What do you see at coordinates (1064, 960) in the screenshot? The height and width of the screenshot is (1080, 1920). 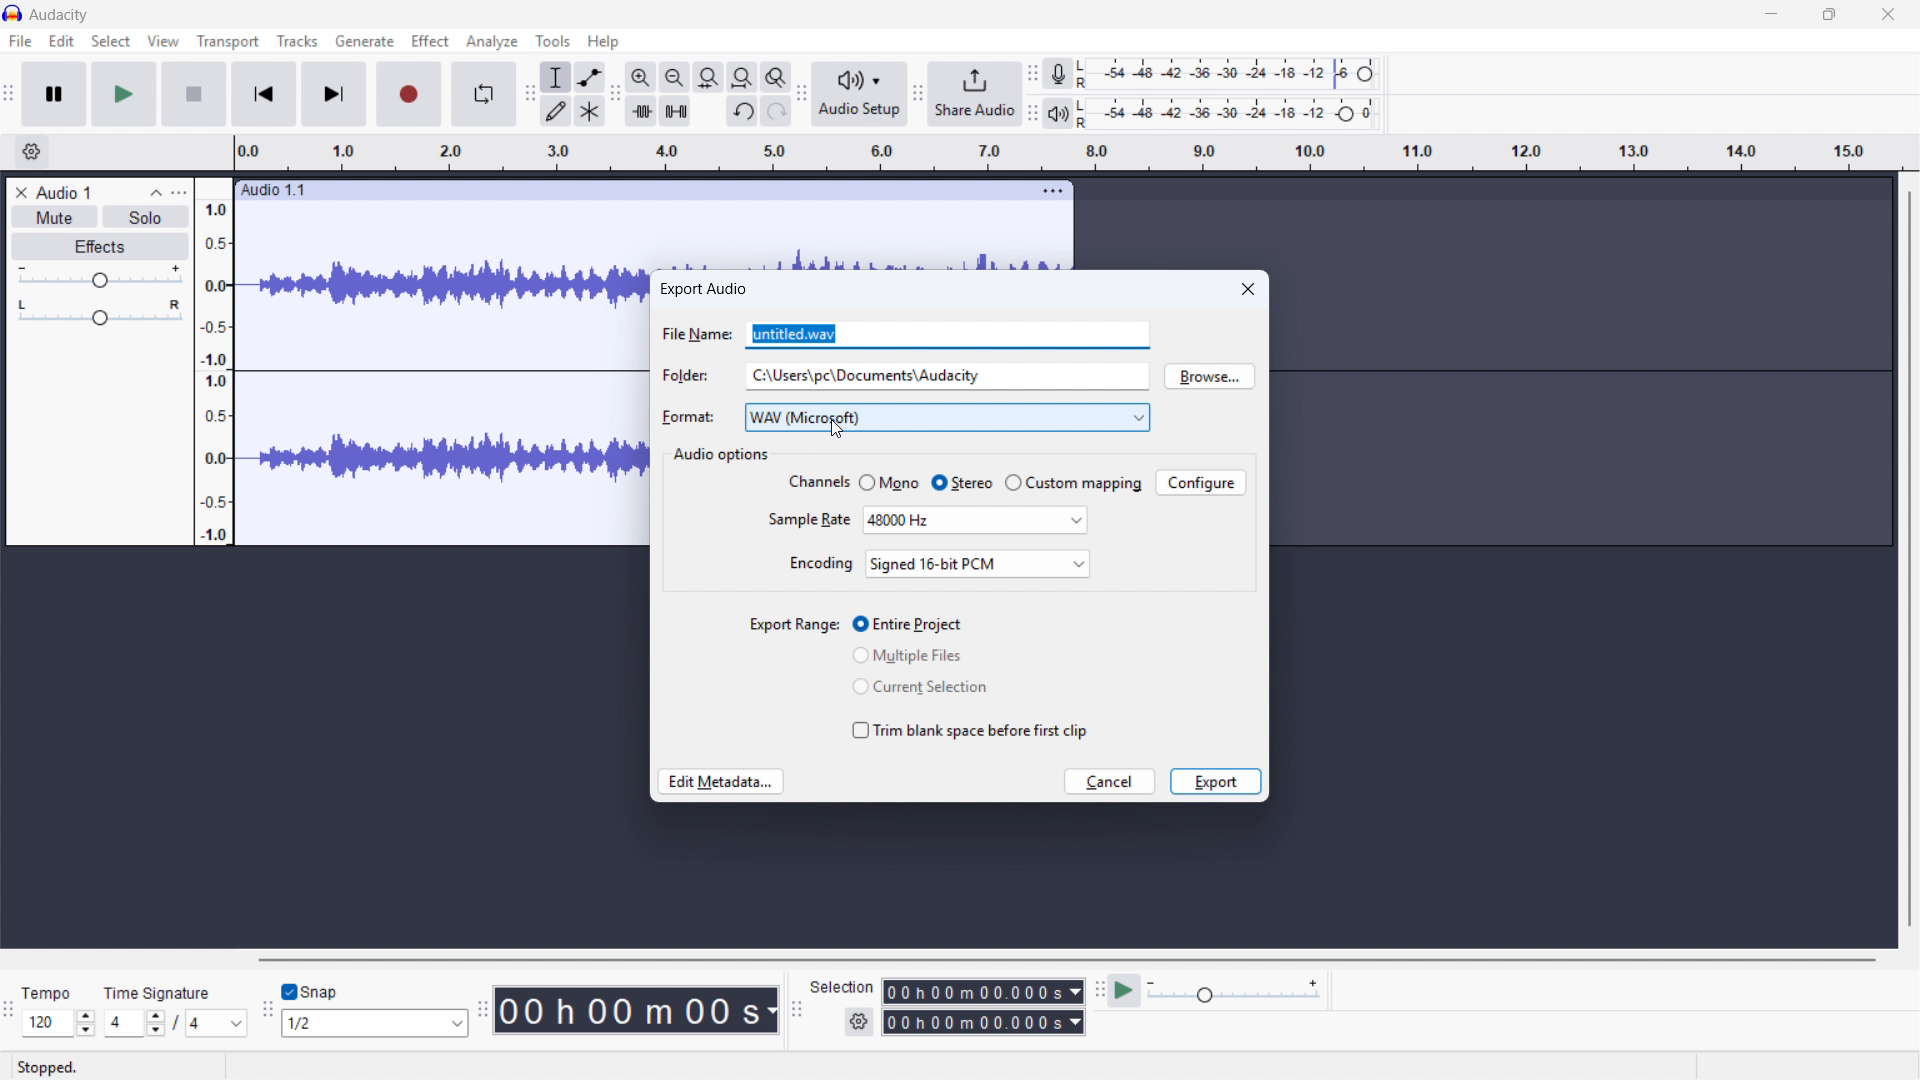 I see `Horizontal scroll bar ` at bounding box center [1064, 960].